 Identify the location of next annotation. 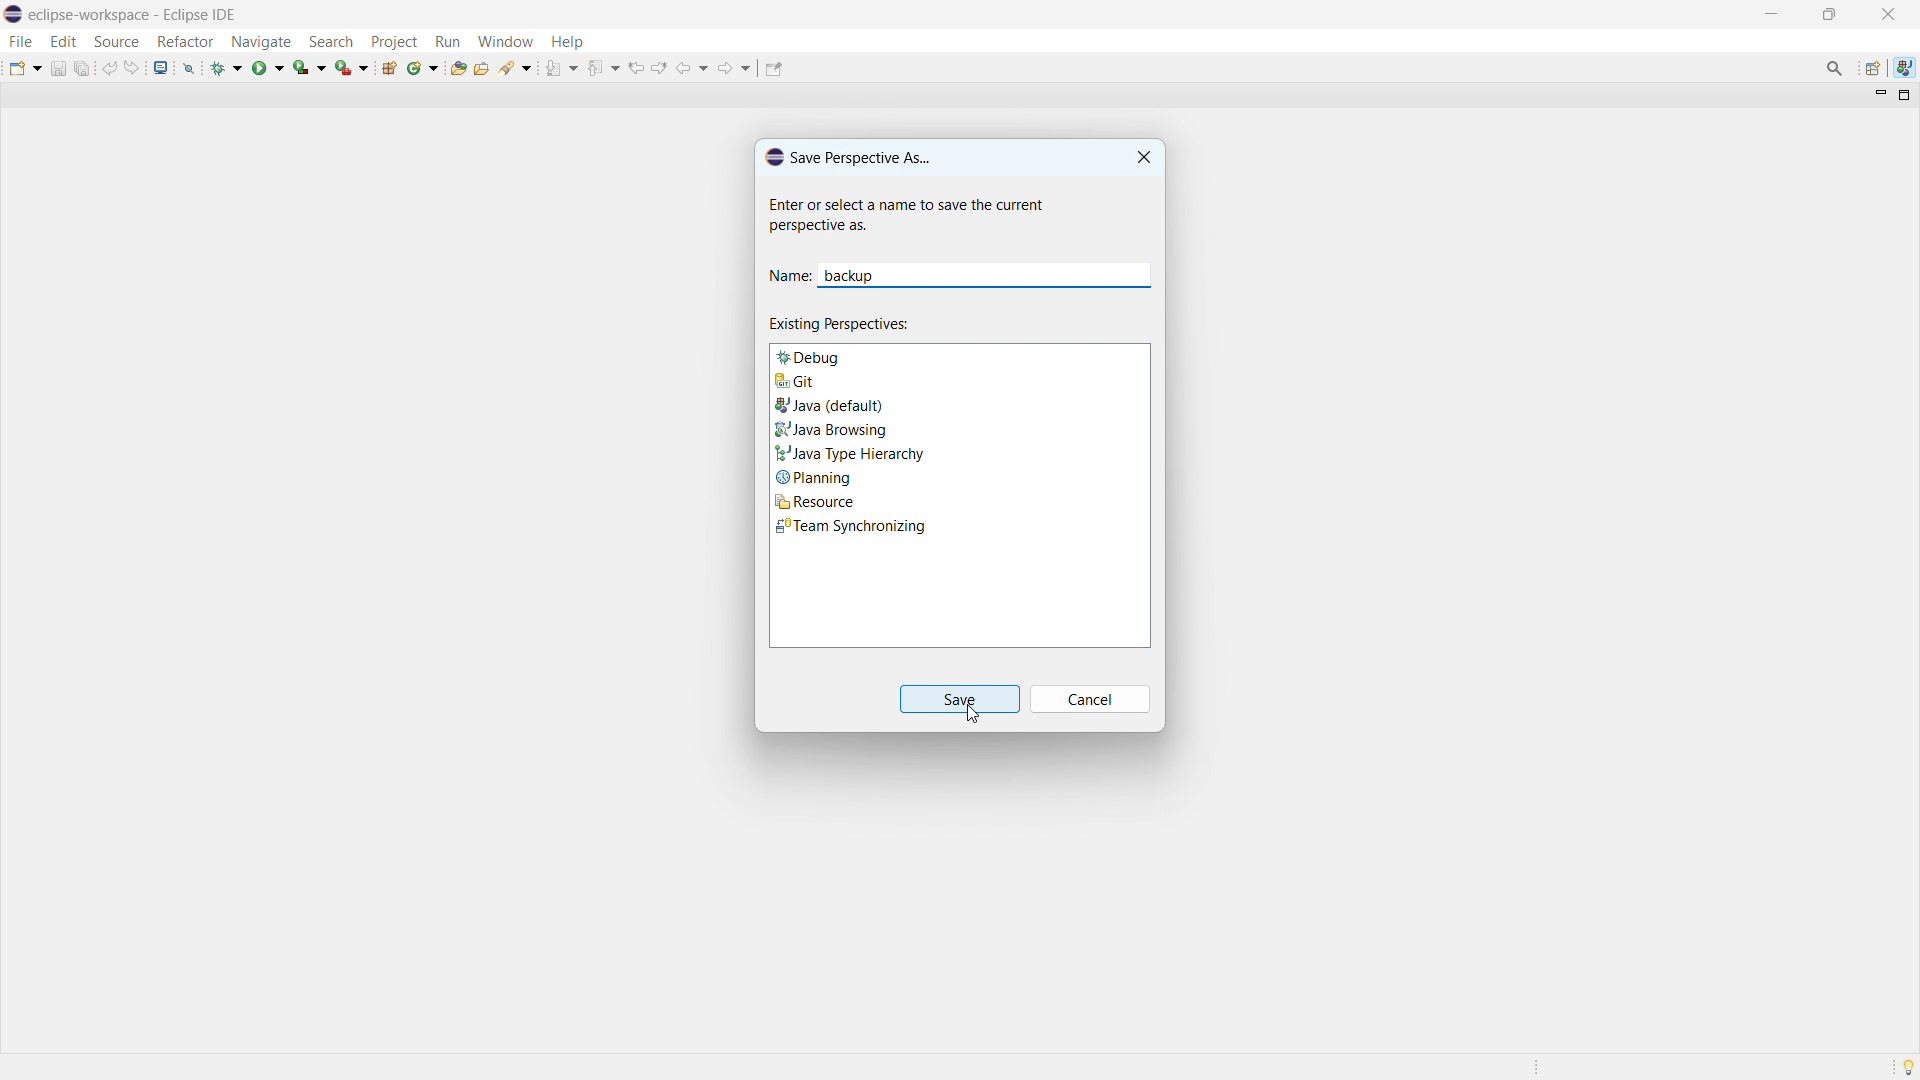
(560, 68).